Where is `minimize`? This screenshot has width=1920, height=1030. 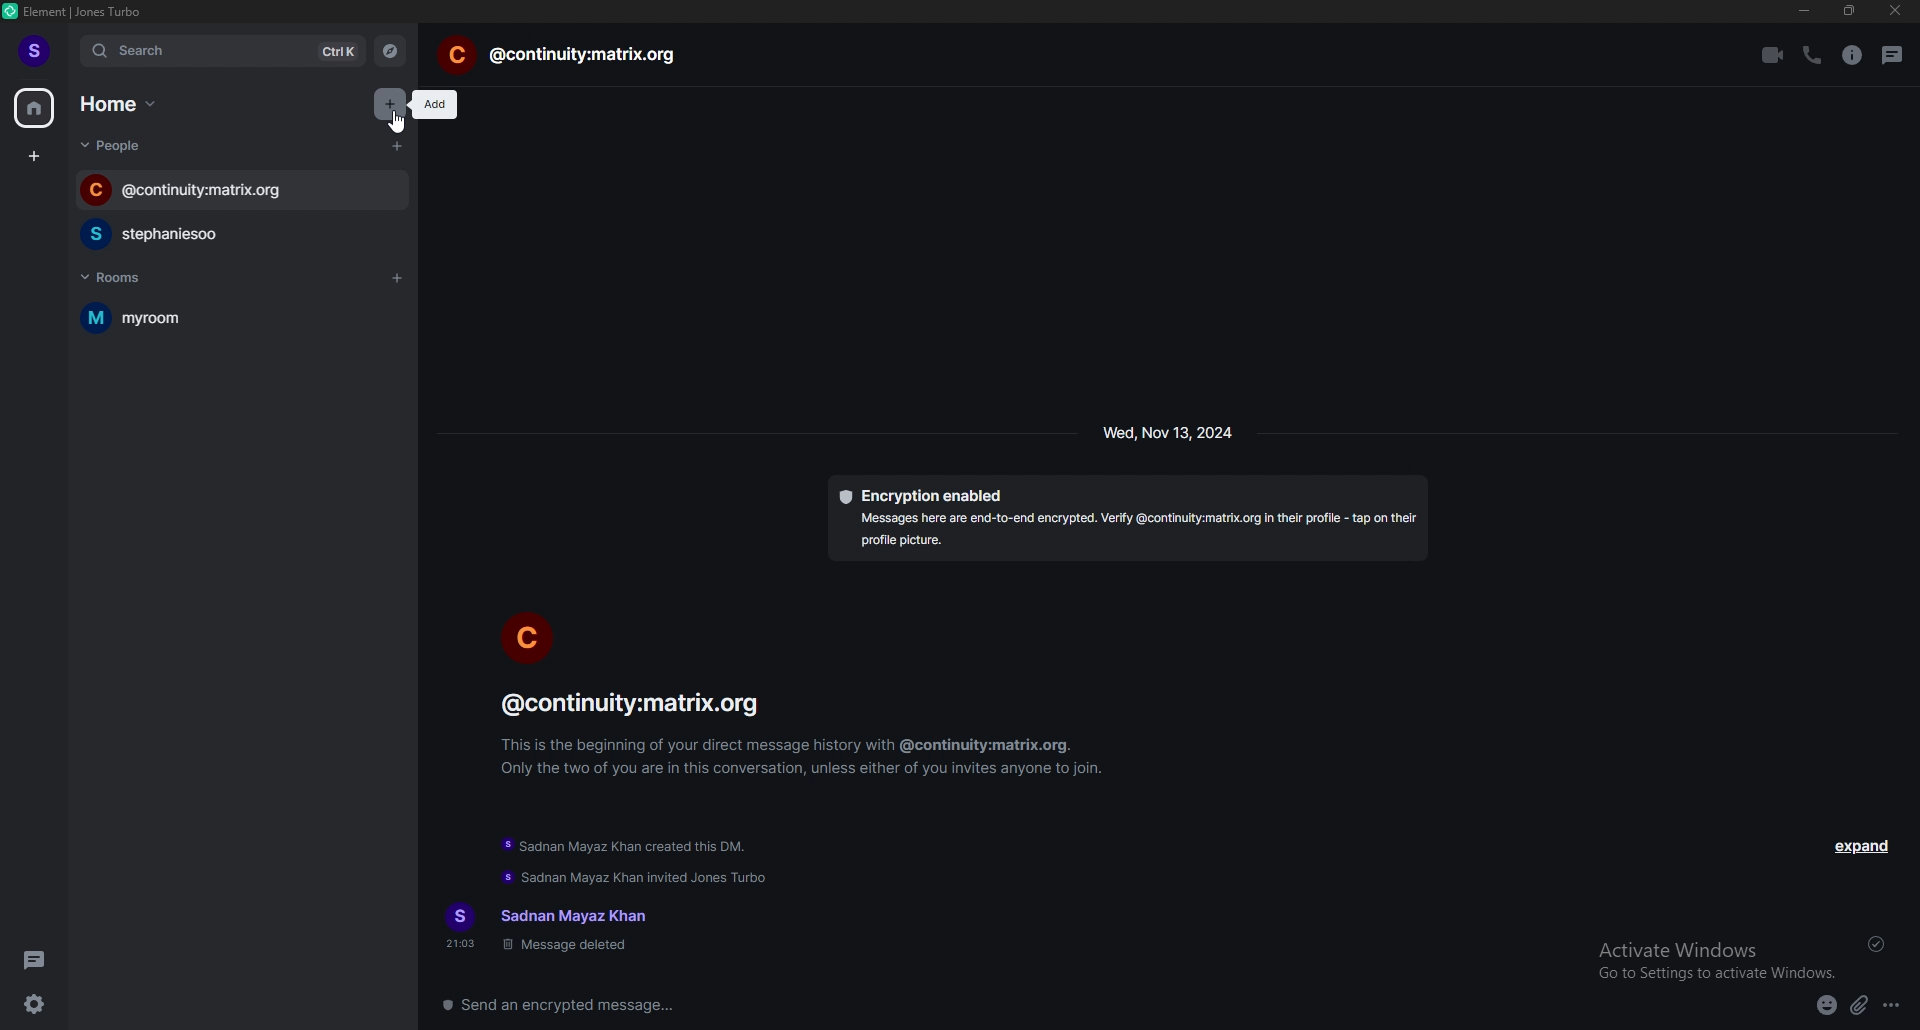 minimize is located at coordinates (1804, 11).